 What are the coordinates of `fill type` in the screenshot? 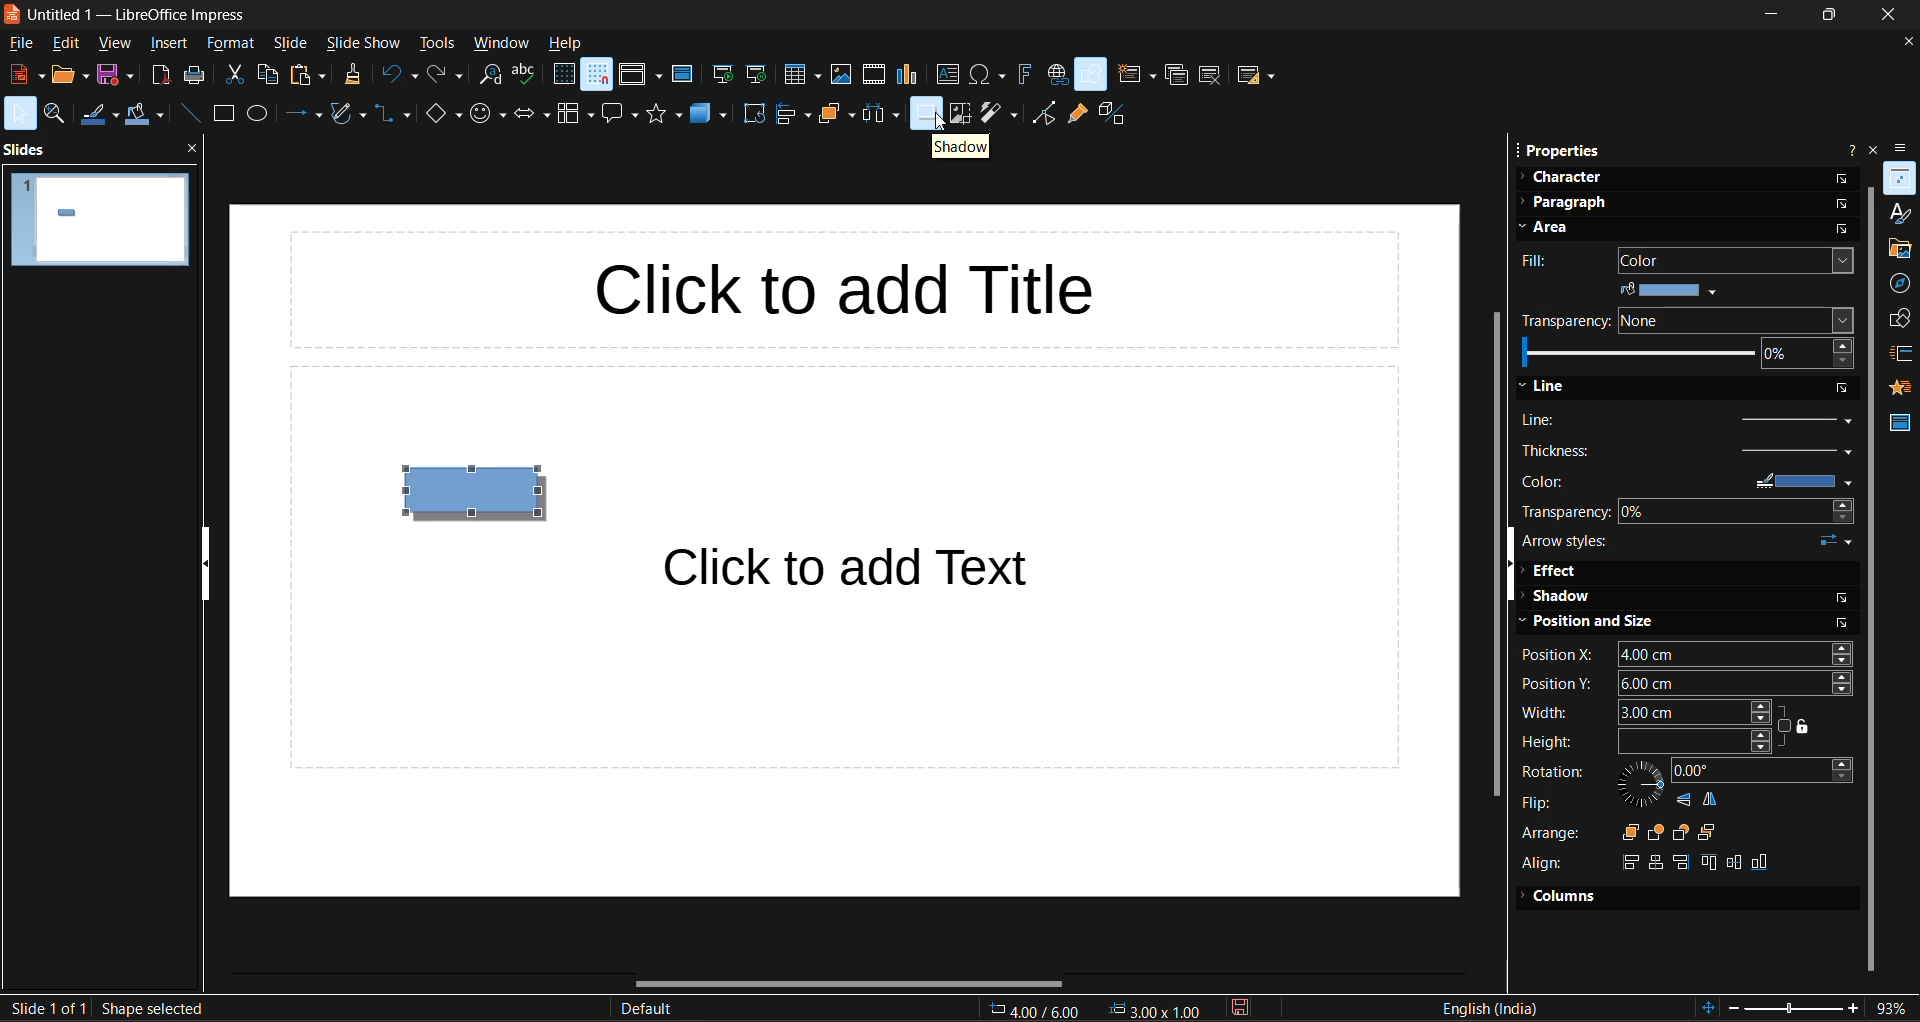 It's located at (1737, 262).